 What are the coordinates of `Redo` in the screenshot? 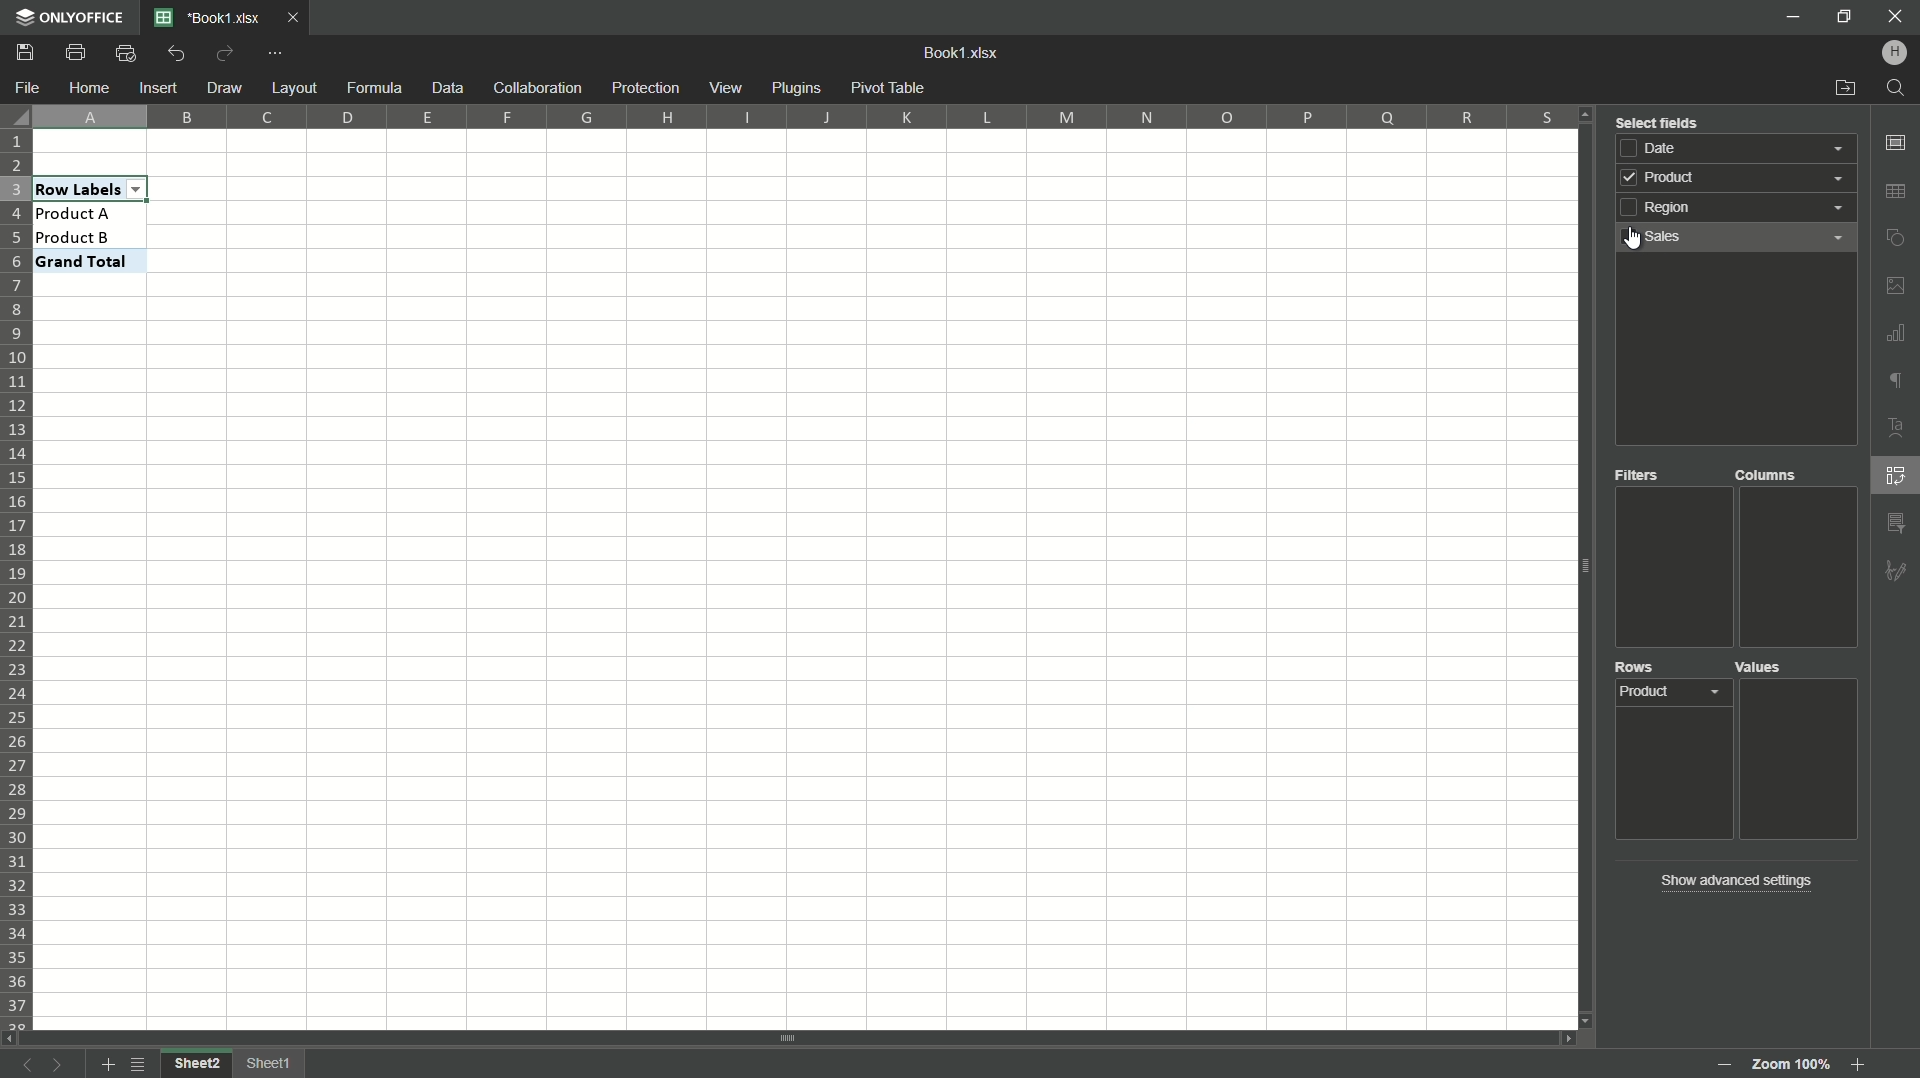 It's located at (226, 52).